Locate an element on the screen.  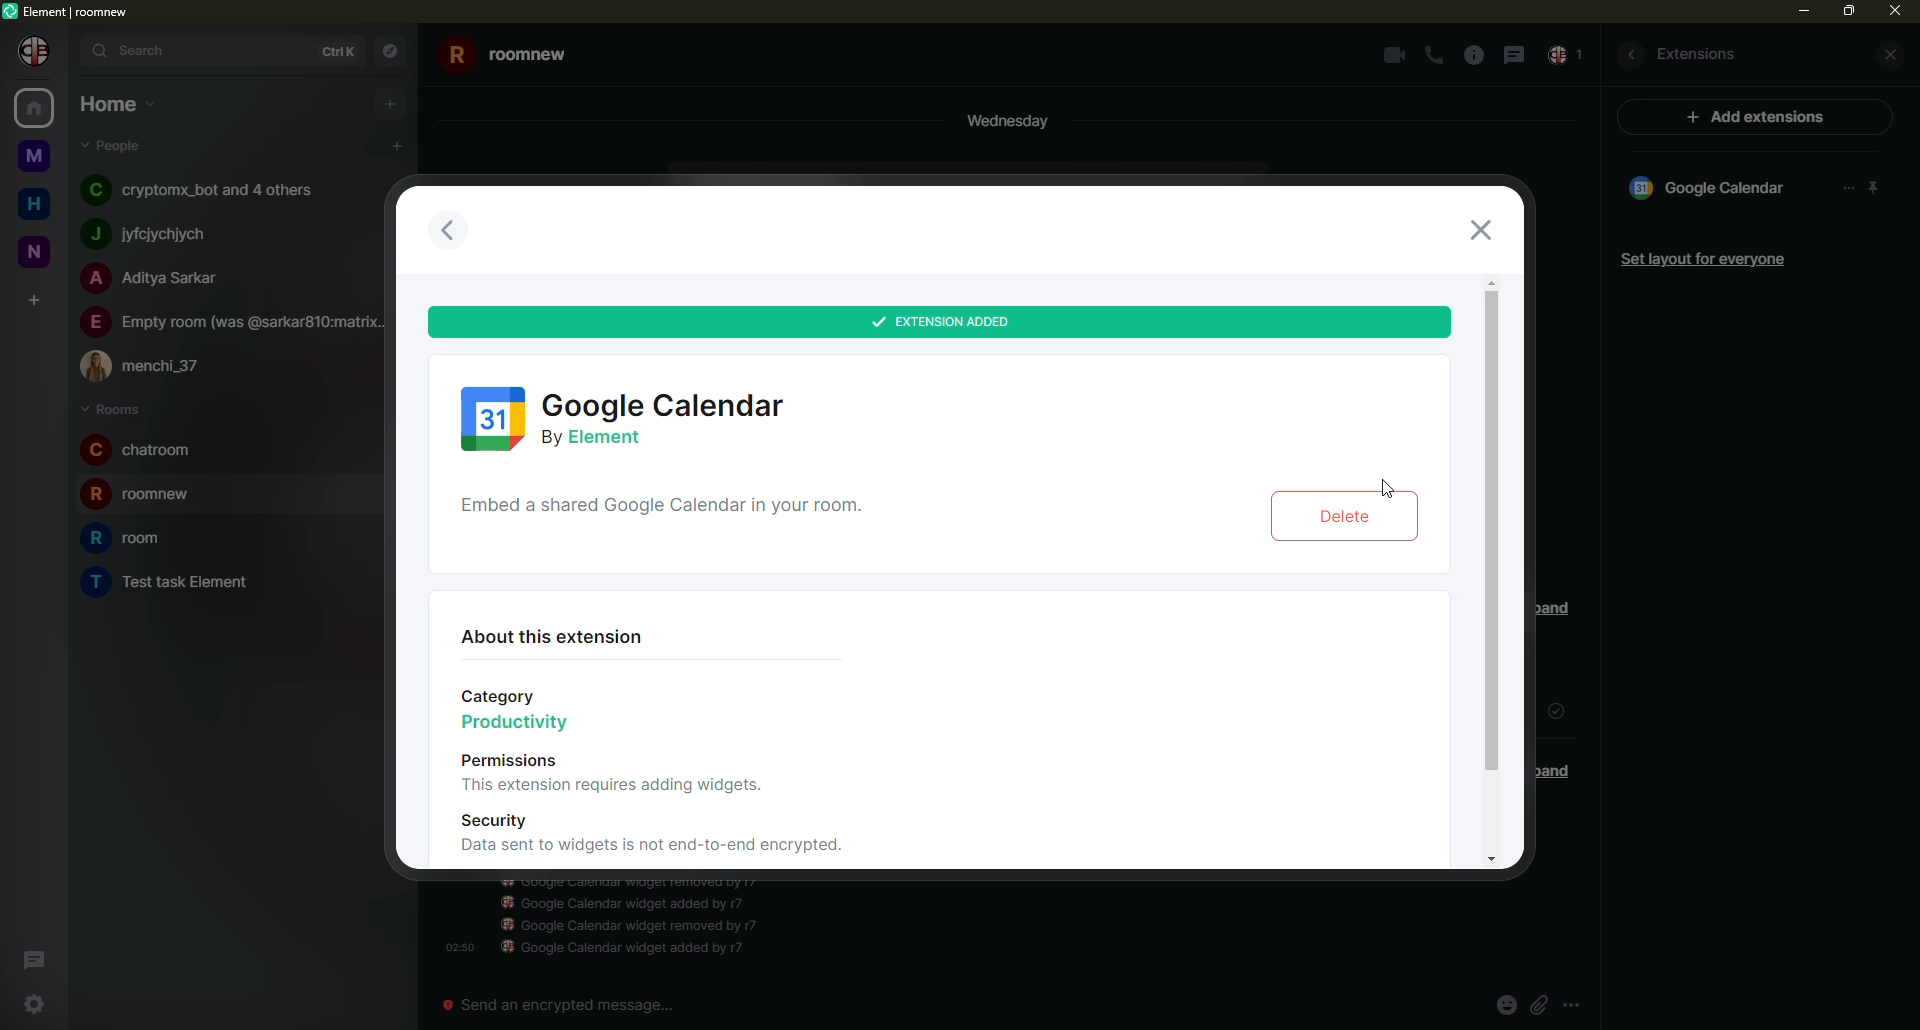
room is located at coordinates (508, 57).